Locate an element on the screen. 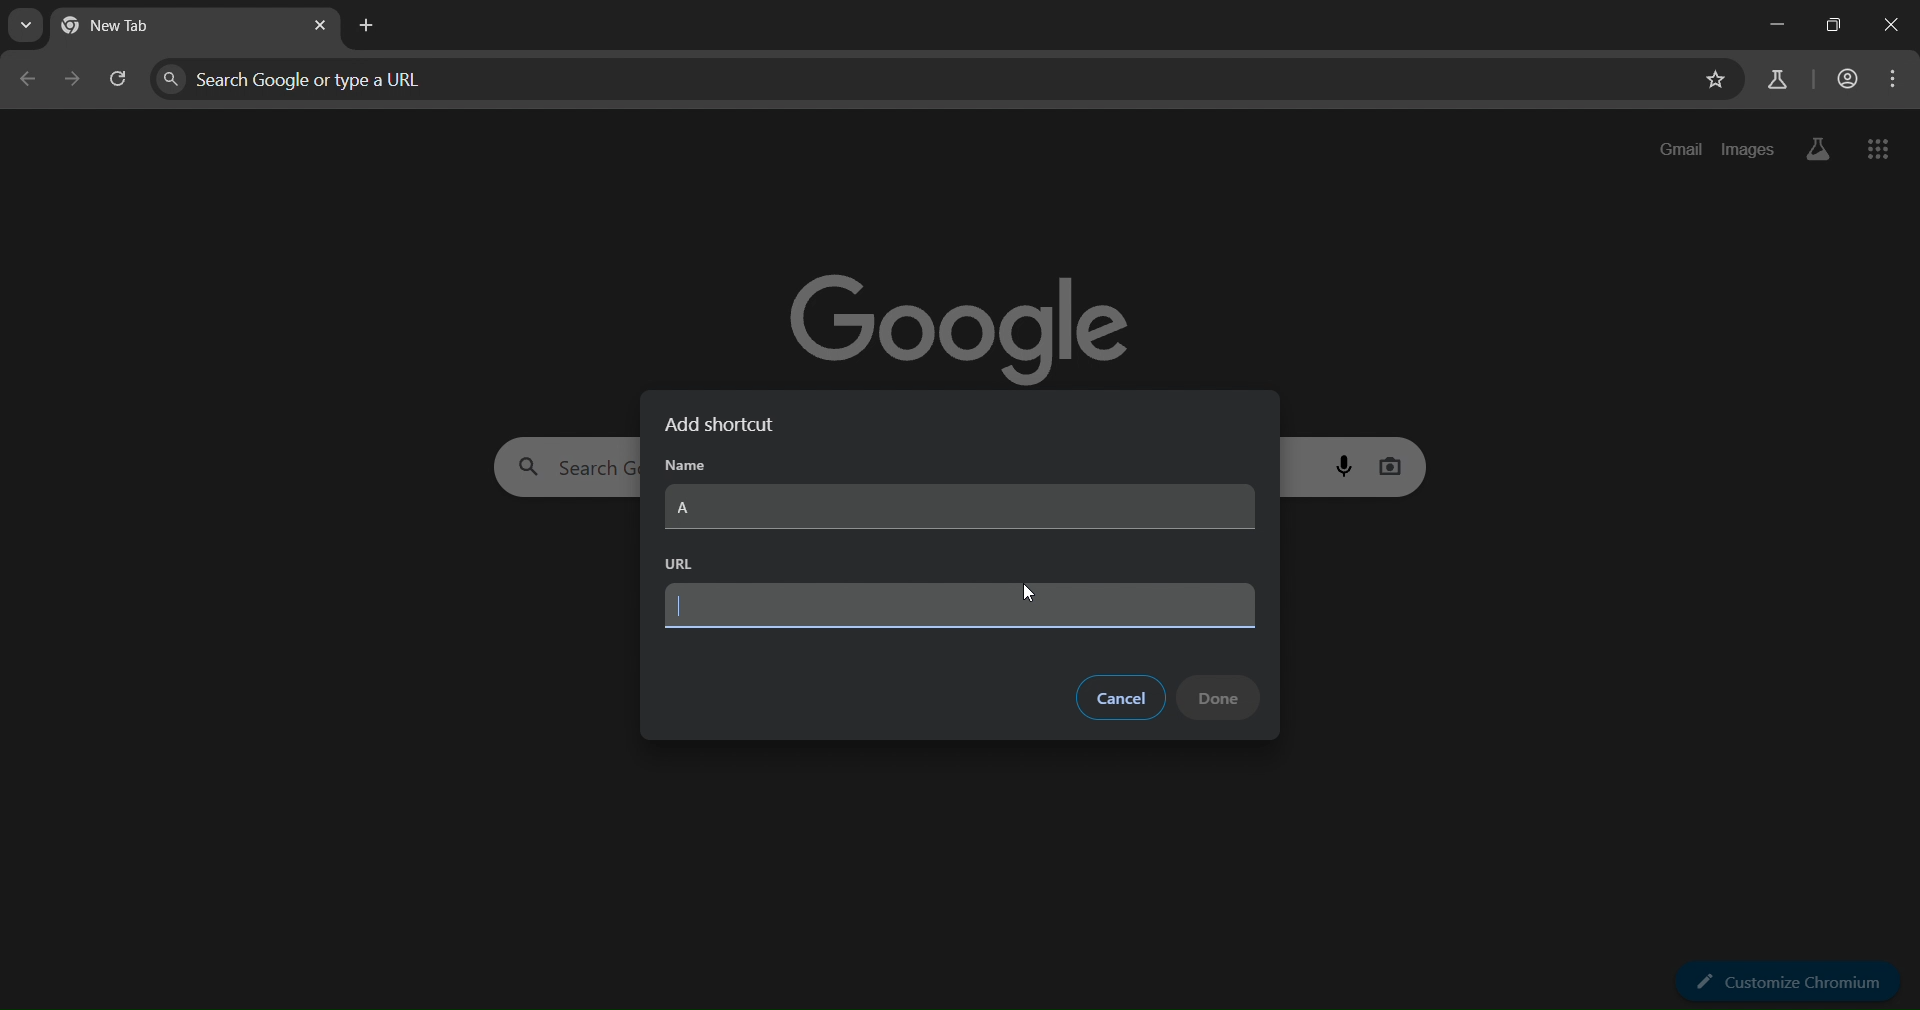  search tabs is located at coordinates (31, 26).